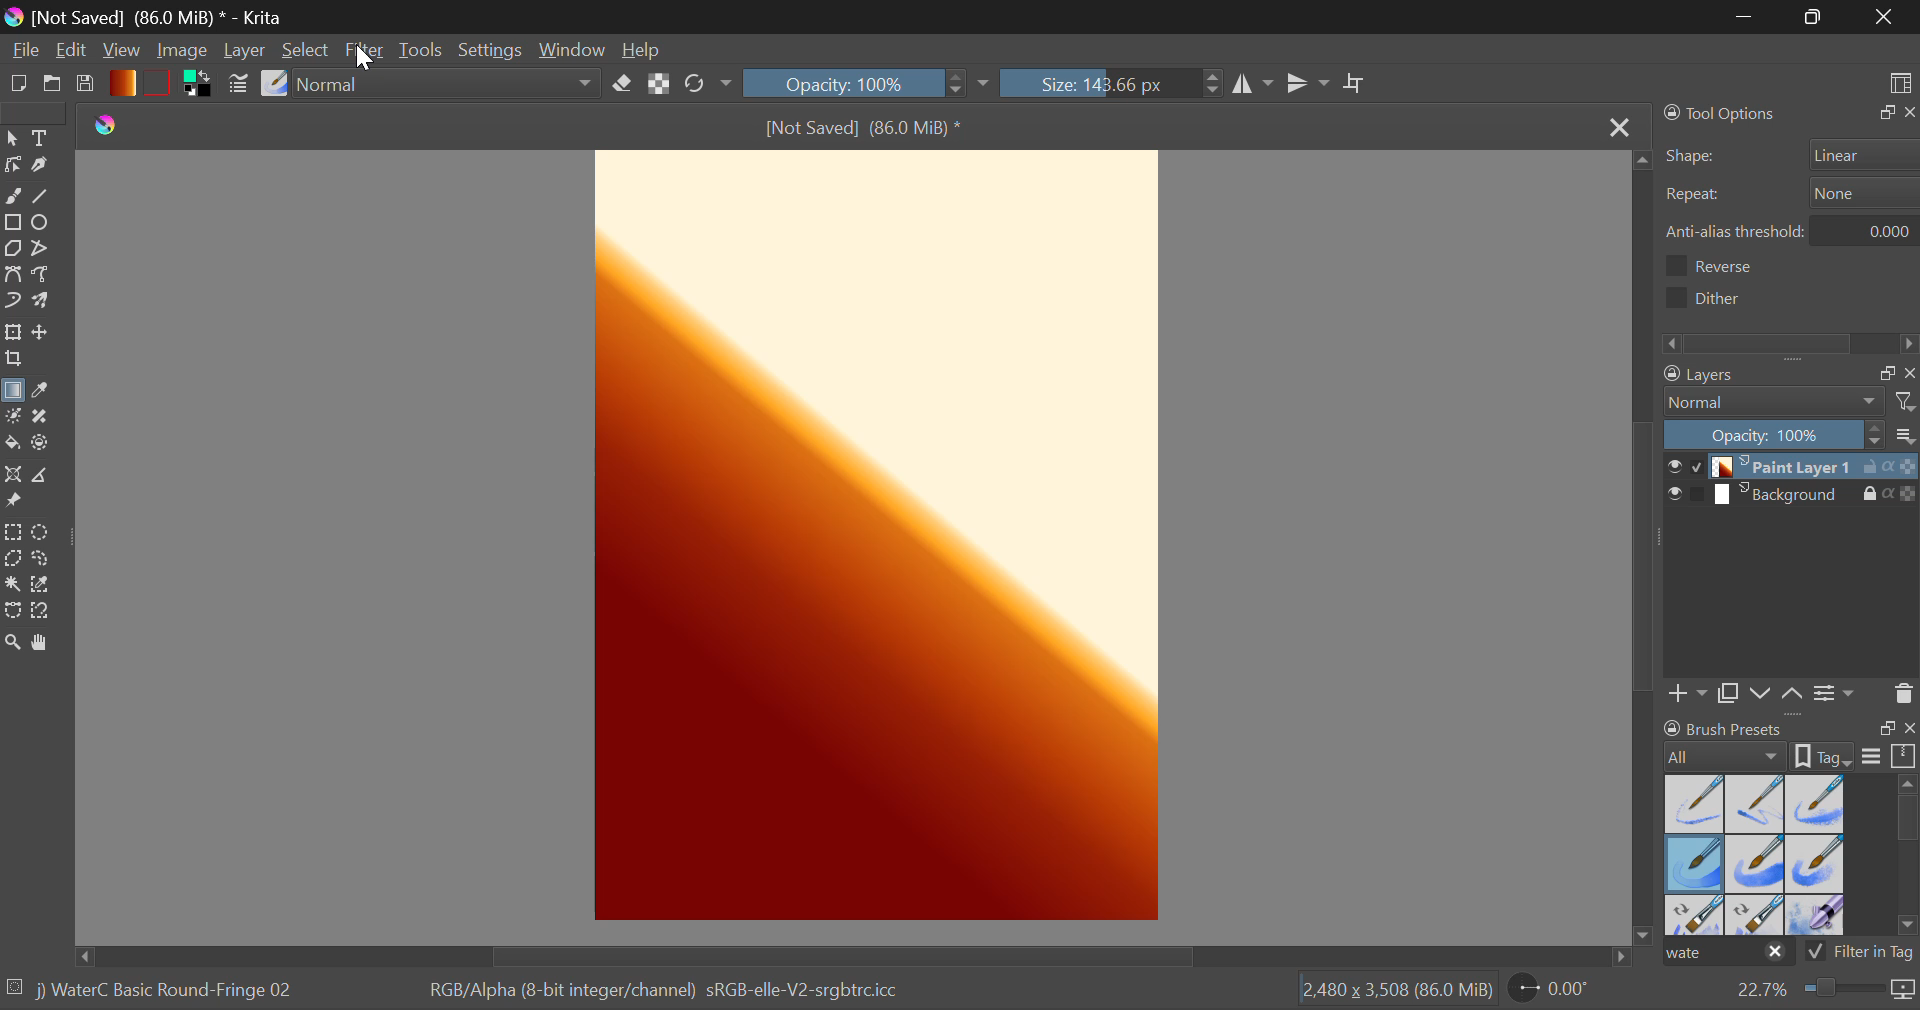 The image size is (1920, 1010). What do you see at coordinates (120, 51) in the screenshot?
I see `View` at bounding box center [120, 51].